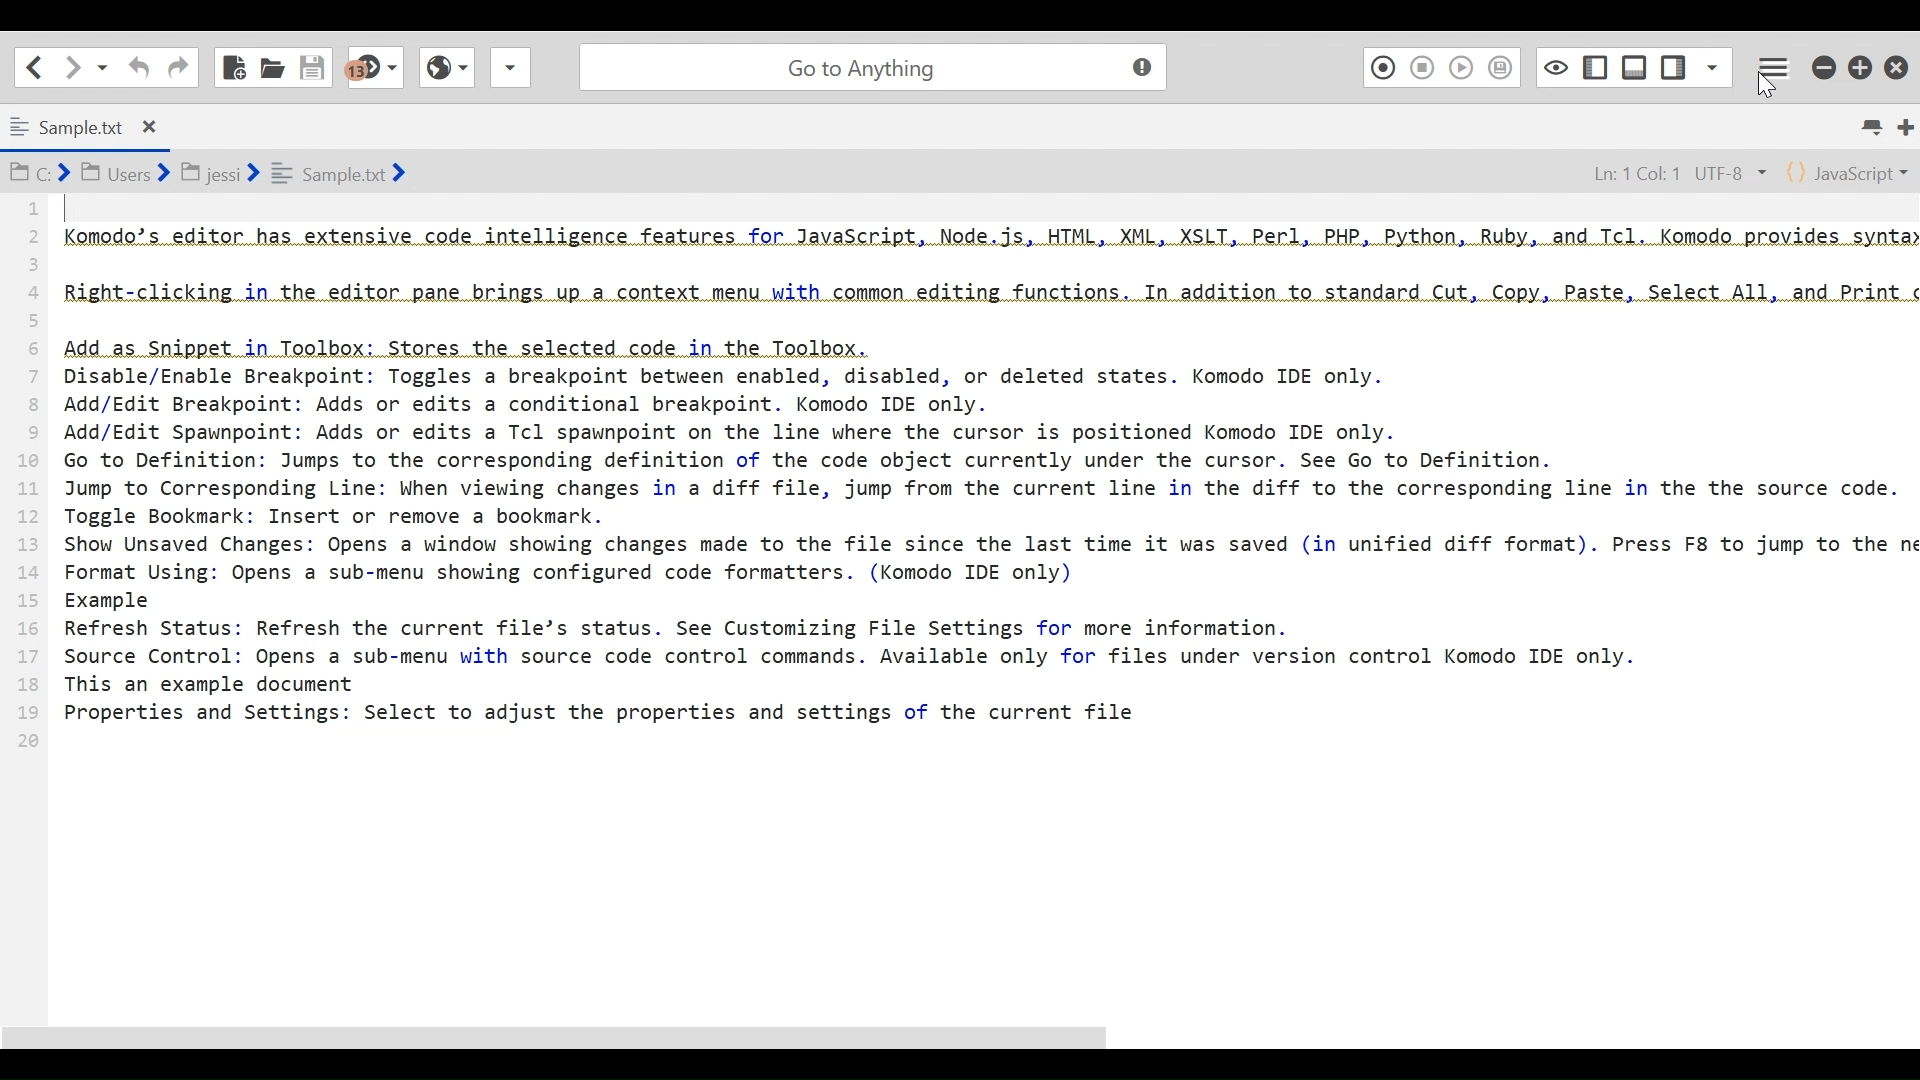 Image resolution: width=1920 pixels, height=1080 pixels. Describe the element at coordinates (1665, 170) in the screenshot. I see `File Position` at that location.